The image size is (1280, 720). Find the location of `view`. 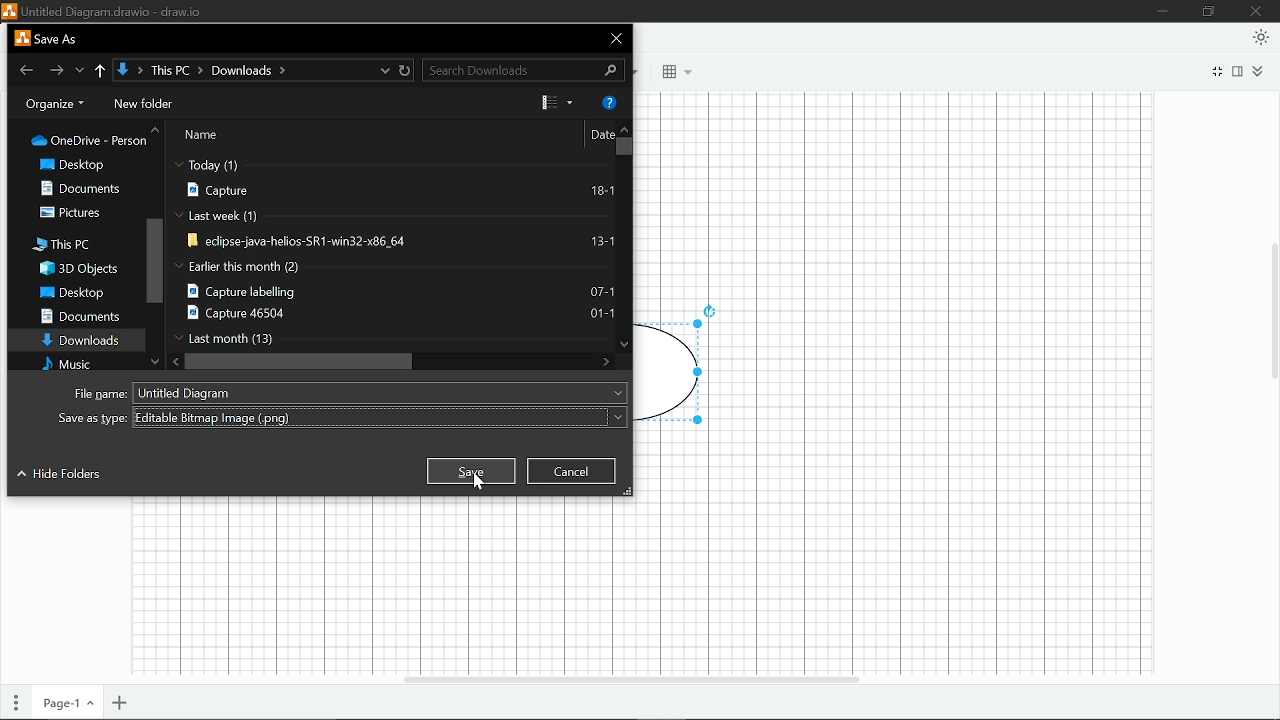

view is located at coordinates (558, 102).